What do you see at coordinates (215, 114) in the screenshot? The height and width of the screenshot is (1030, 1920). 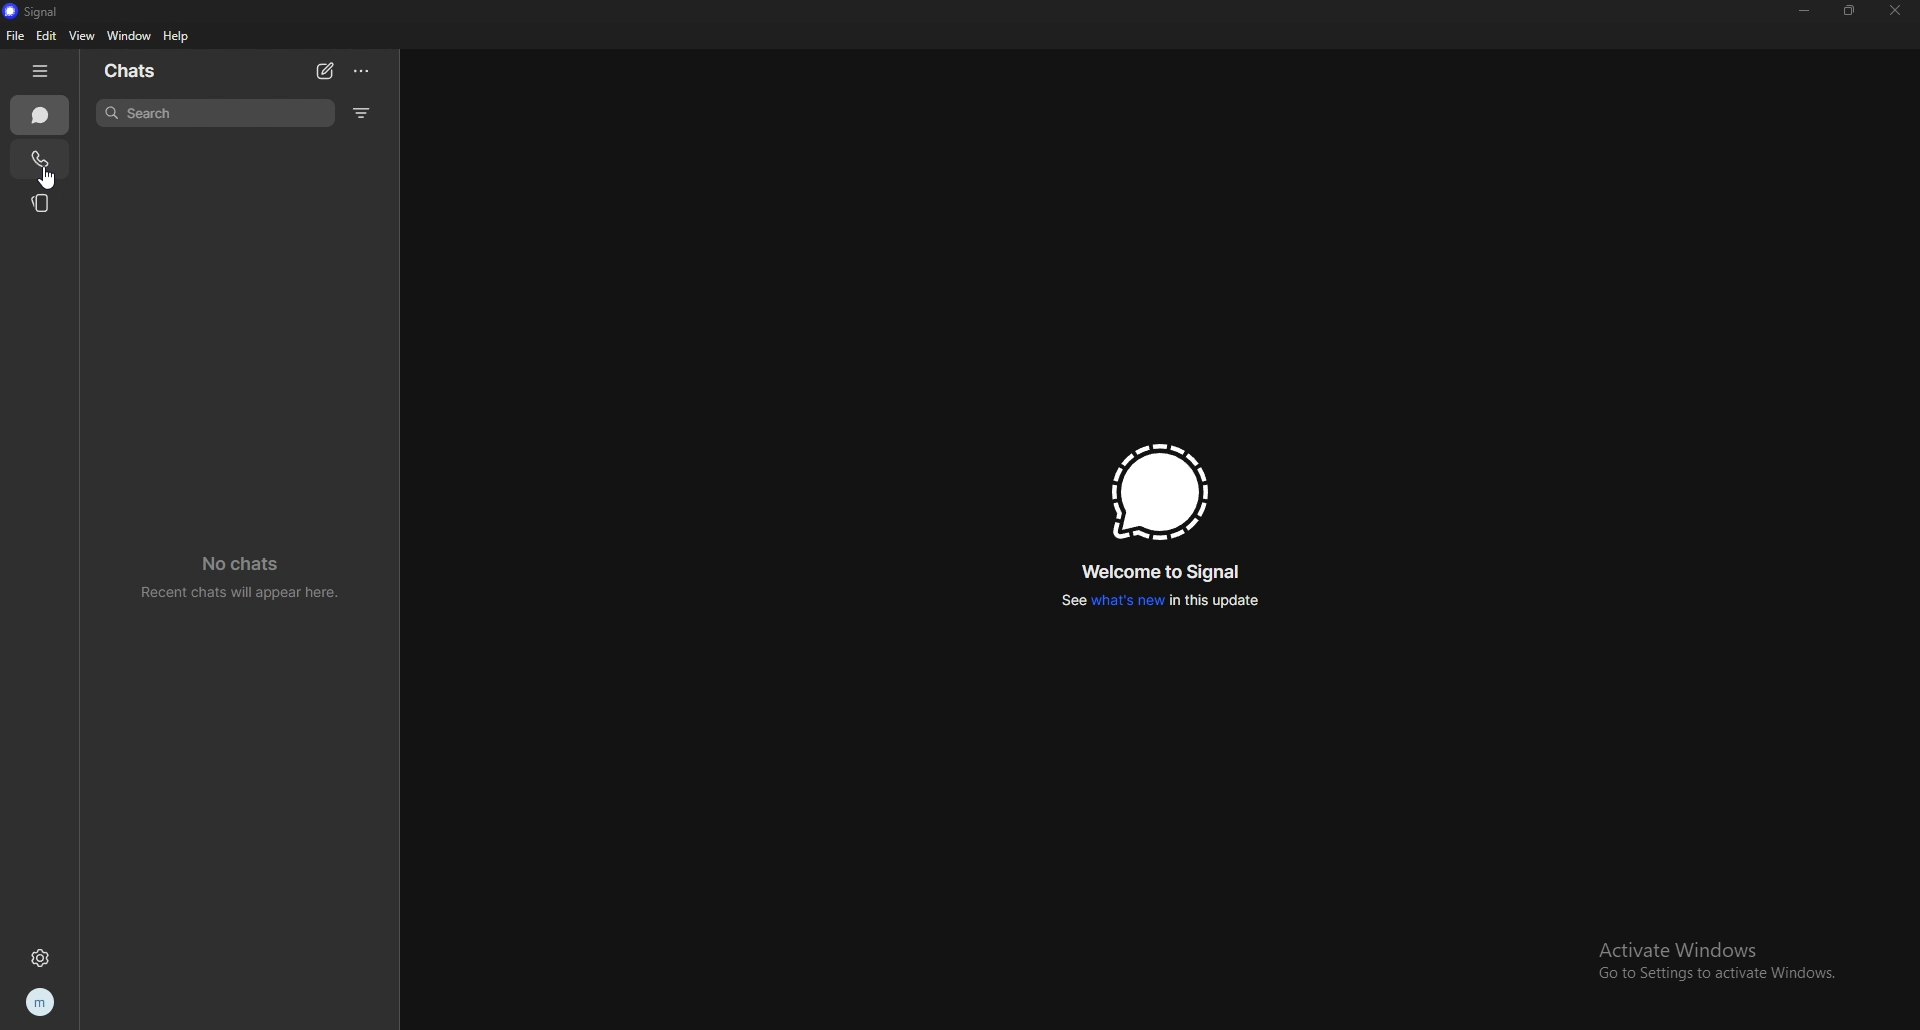 I see `search` at bounding box center [215, 114].